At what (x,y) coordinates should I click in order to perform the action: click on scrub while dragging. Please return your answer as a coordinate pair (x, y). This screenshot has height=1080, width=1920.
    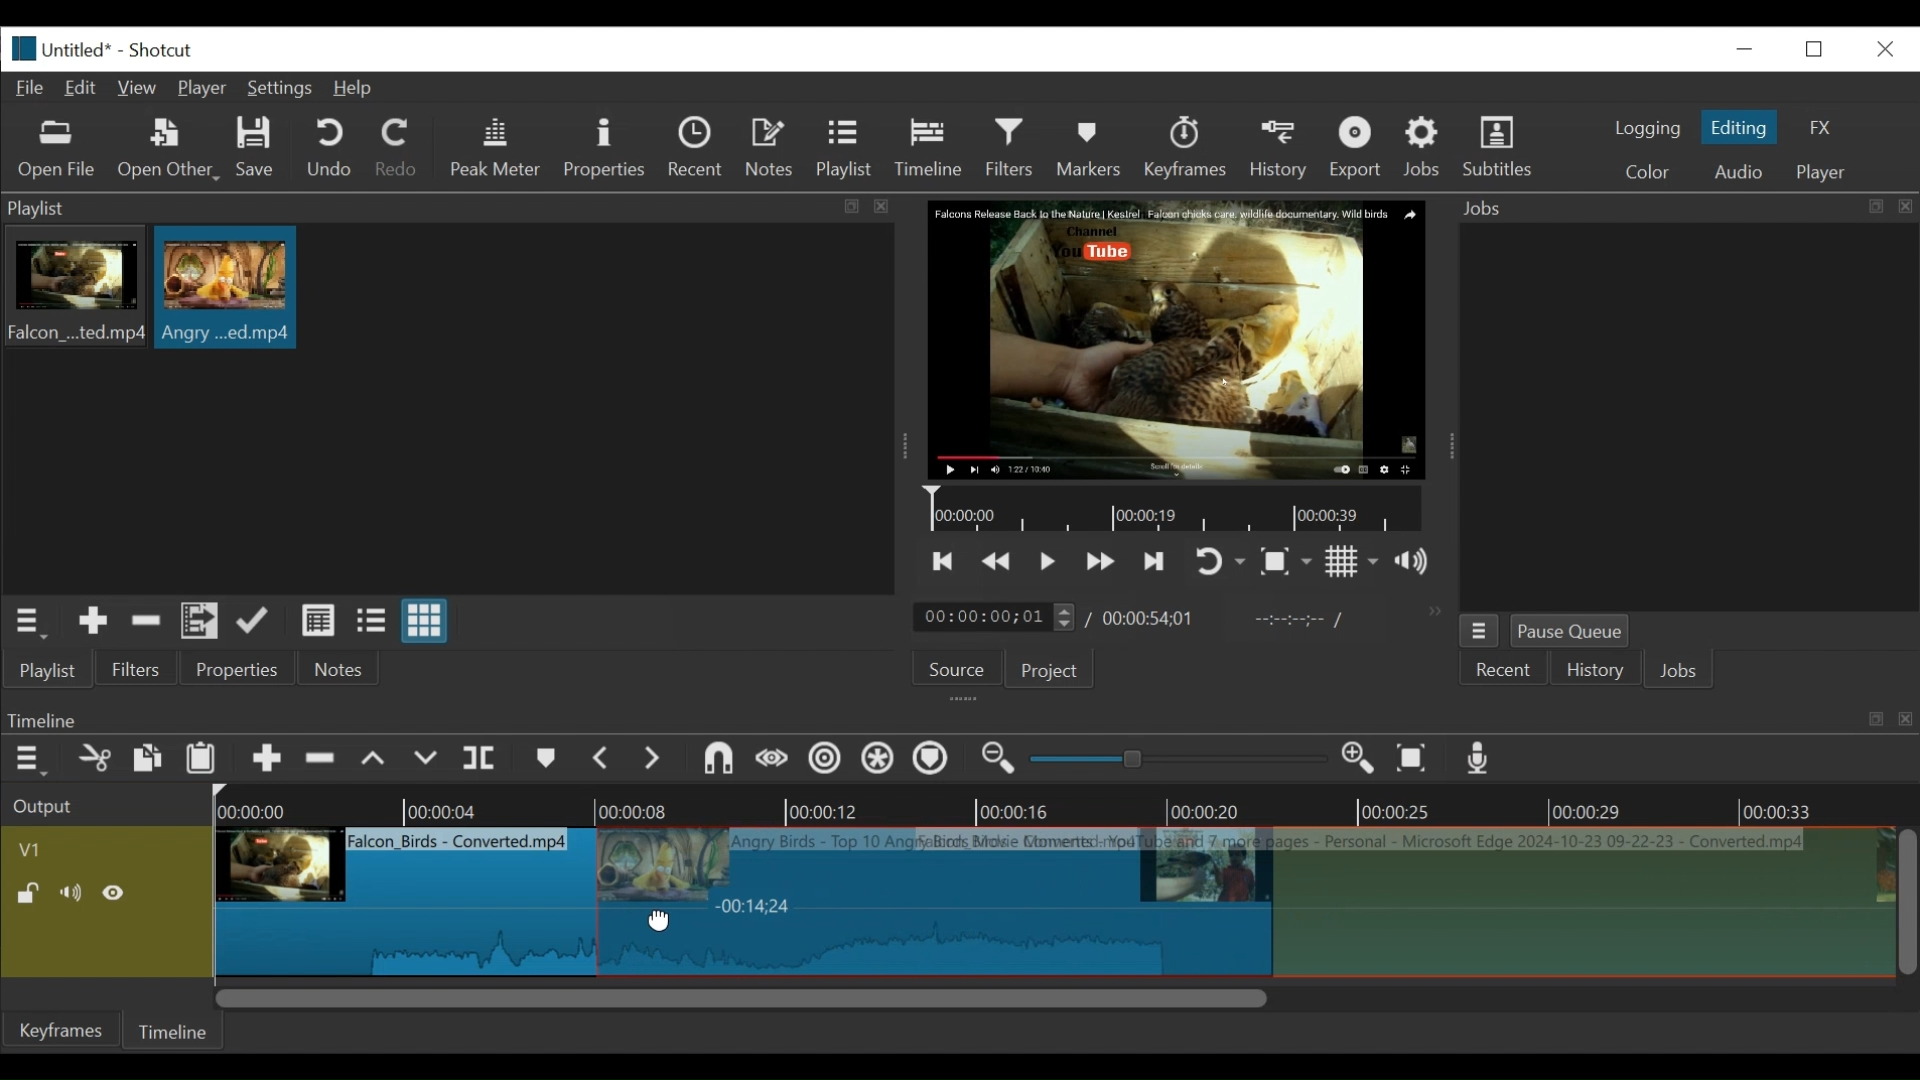
    Looking at the image, I should click on (773, 760).